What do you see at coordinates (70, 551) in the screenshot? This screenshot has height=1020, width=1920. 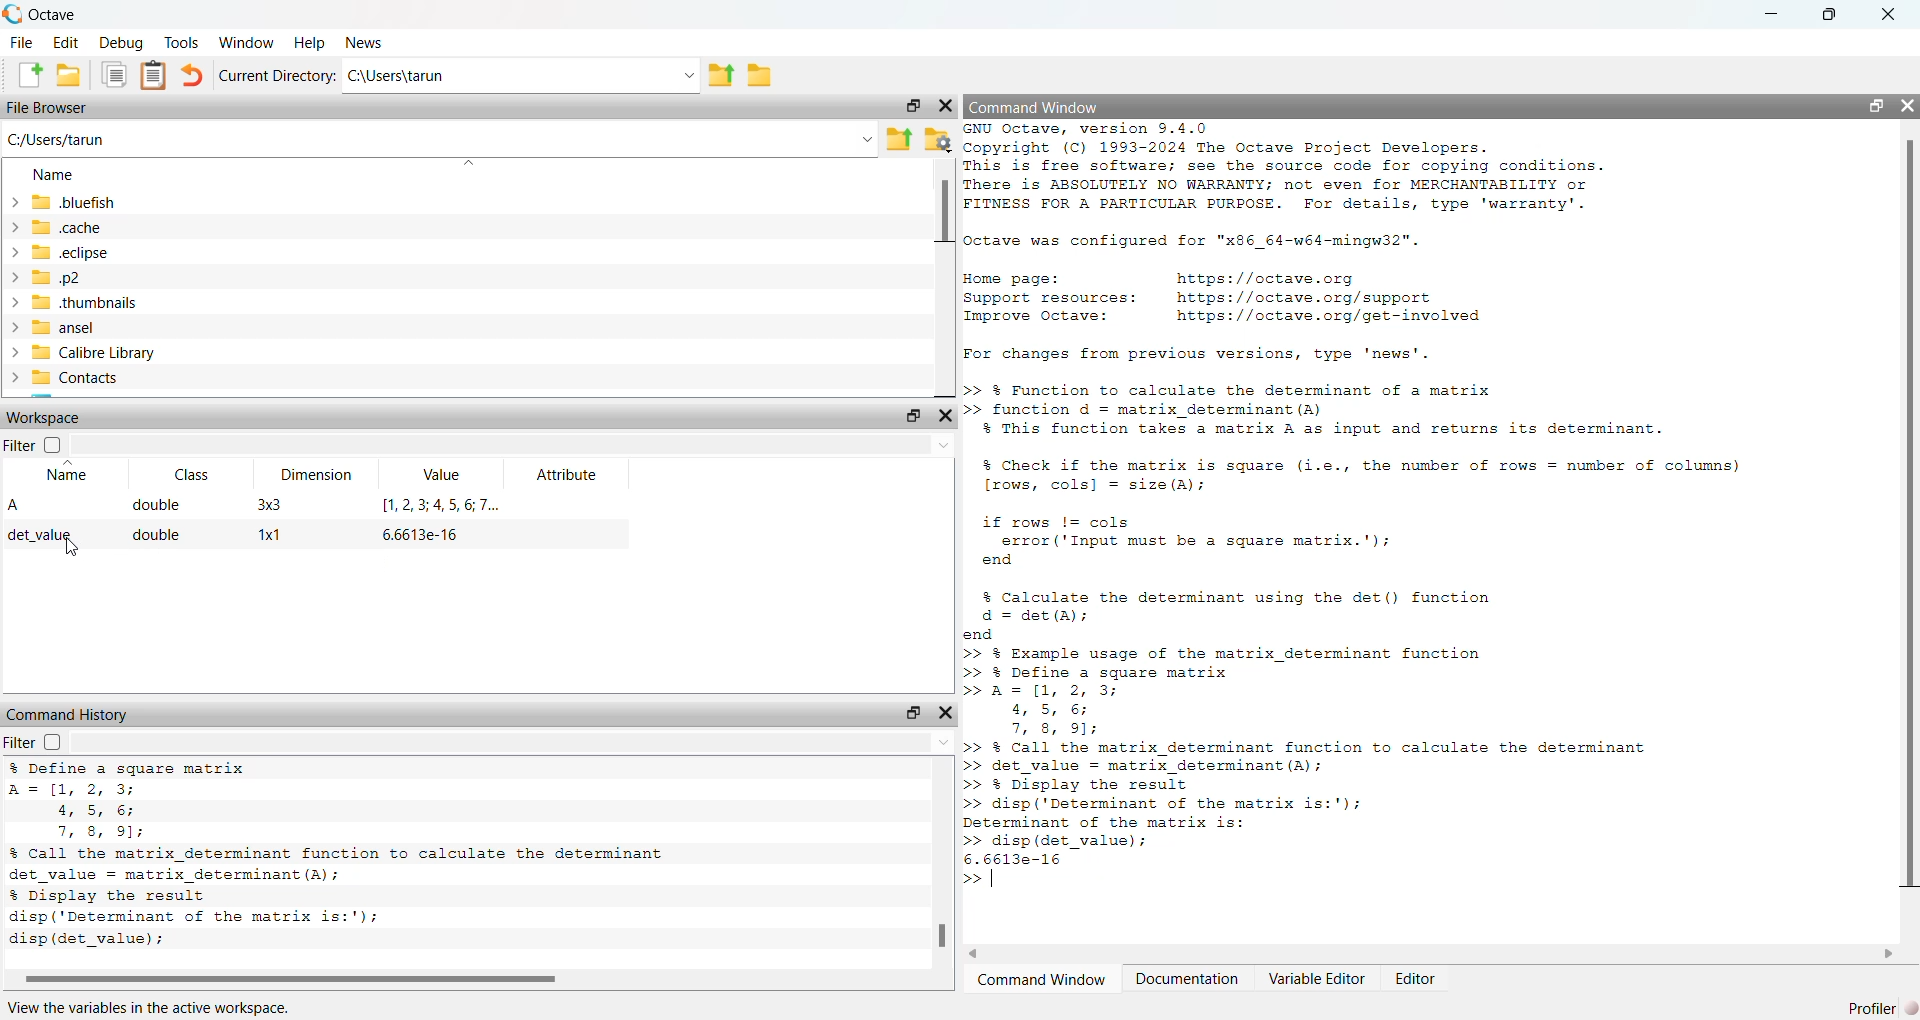 I see `cursor` at bounding box center [70, 551].